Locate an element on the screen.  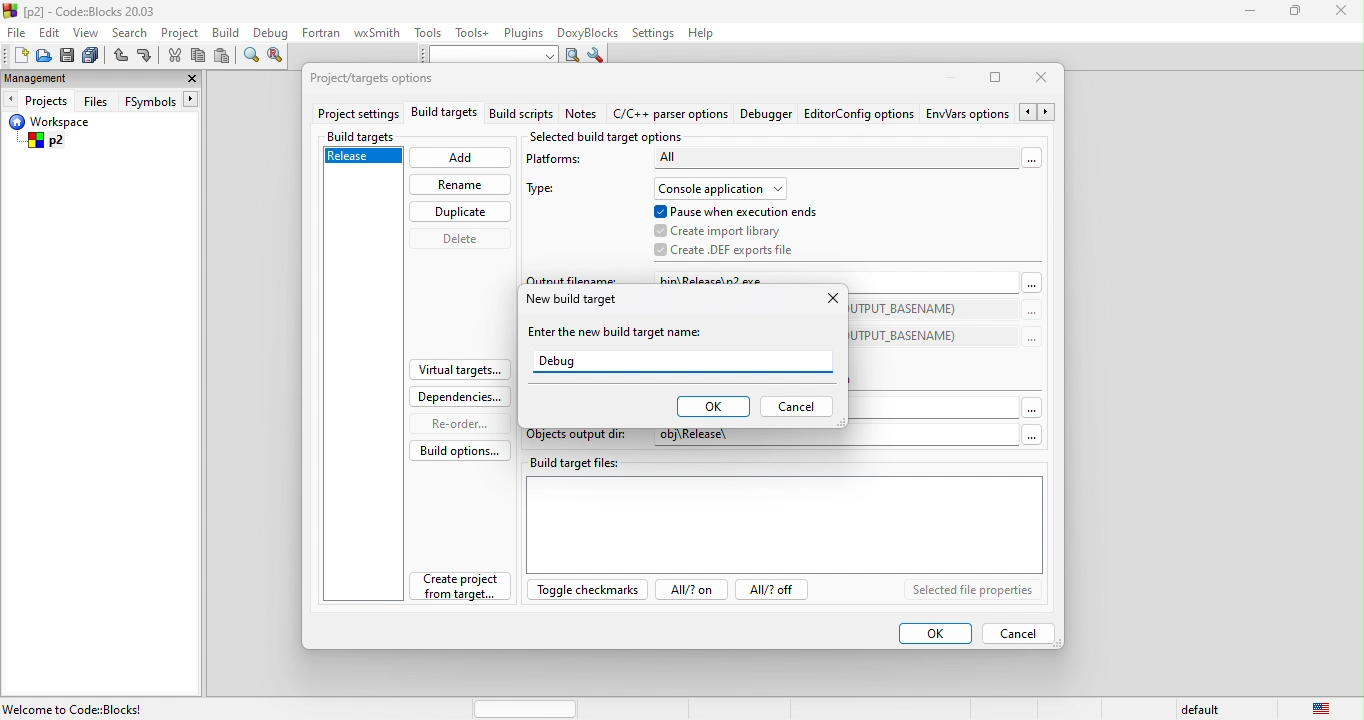
doxyblocks is located at coordinates (589, 33).